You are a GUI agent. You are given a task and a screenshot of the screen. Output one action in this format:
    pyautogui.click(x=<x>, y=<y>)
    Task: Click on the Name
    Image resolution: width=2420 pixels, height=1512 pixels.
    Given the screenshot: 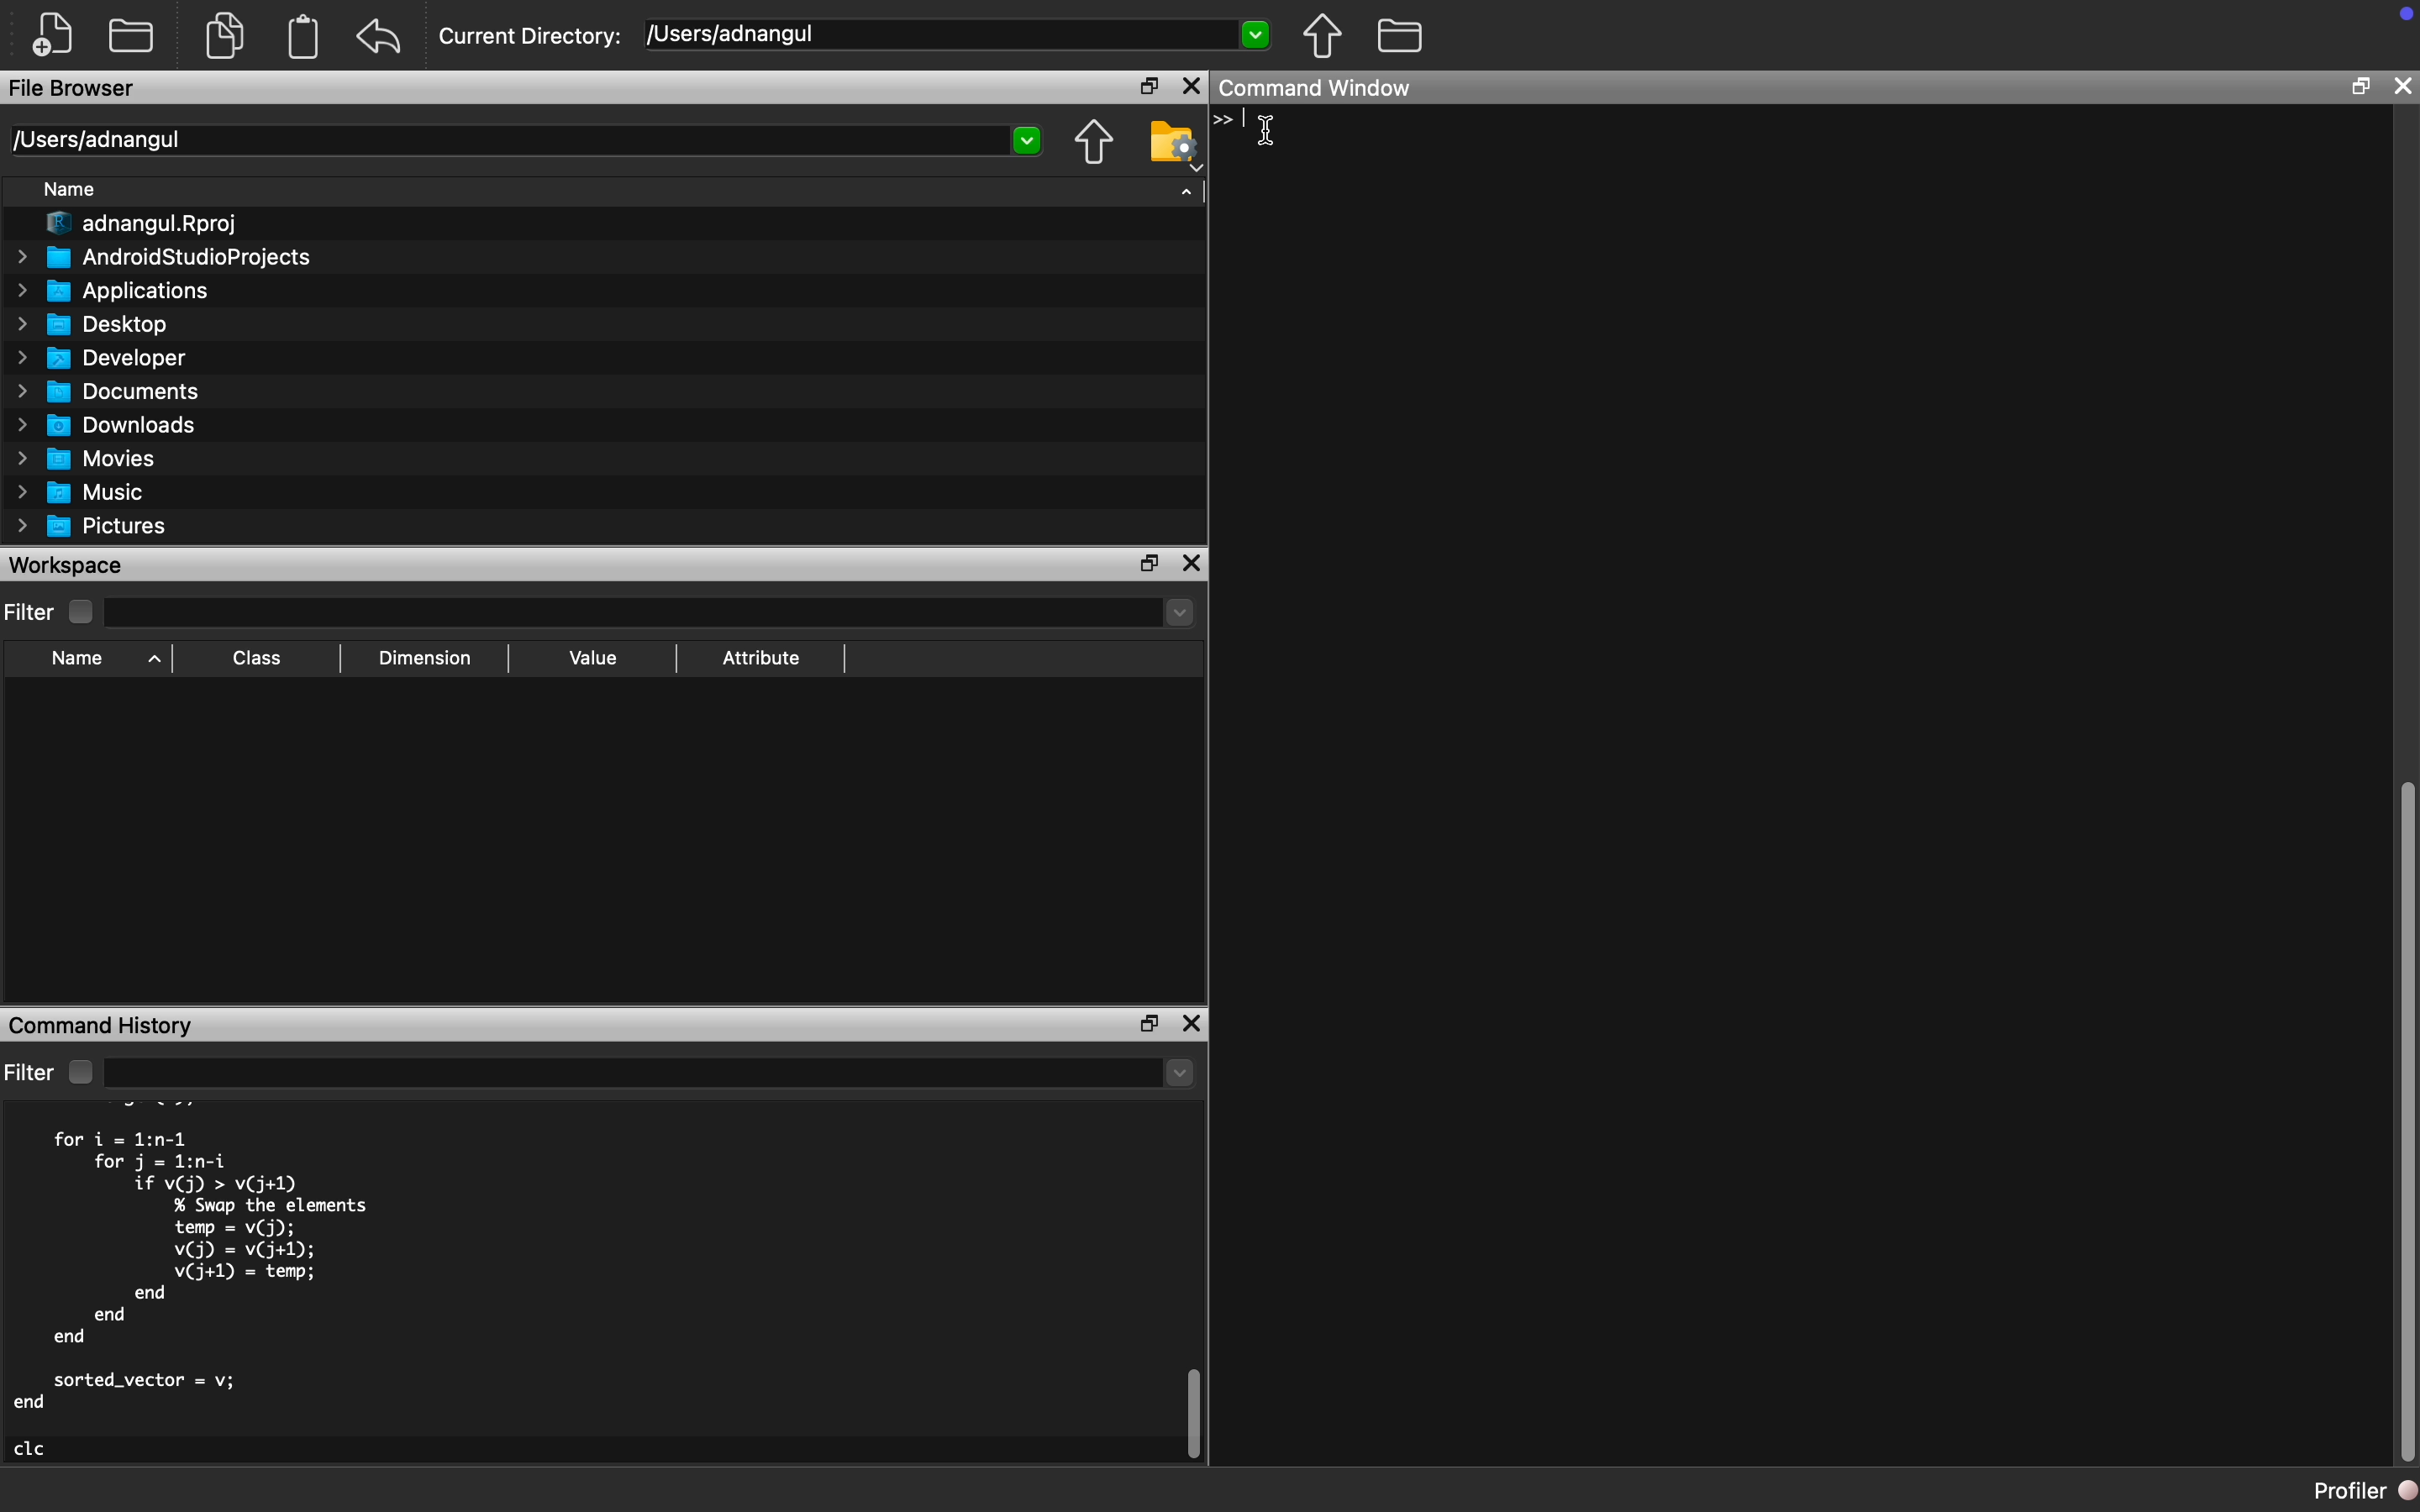 What is the action you would take?
    pyautogui.click(x=68, y=190)
    